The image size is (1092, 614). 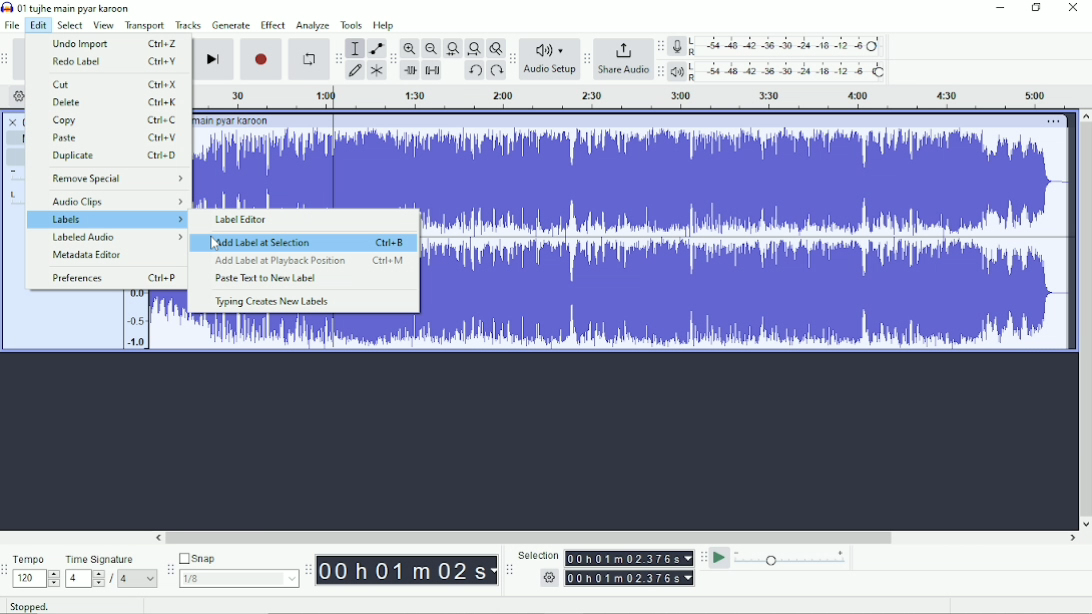 I want to click on Transport, so click(x=145, y=25).